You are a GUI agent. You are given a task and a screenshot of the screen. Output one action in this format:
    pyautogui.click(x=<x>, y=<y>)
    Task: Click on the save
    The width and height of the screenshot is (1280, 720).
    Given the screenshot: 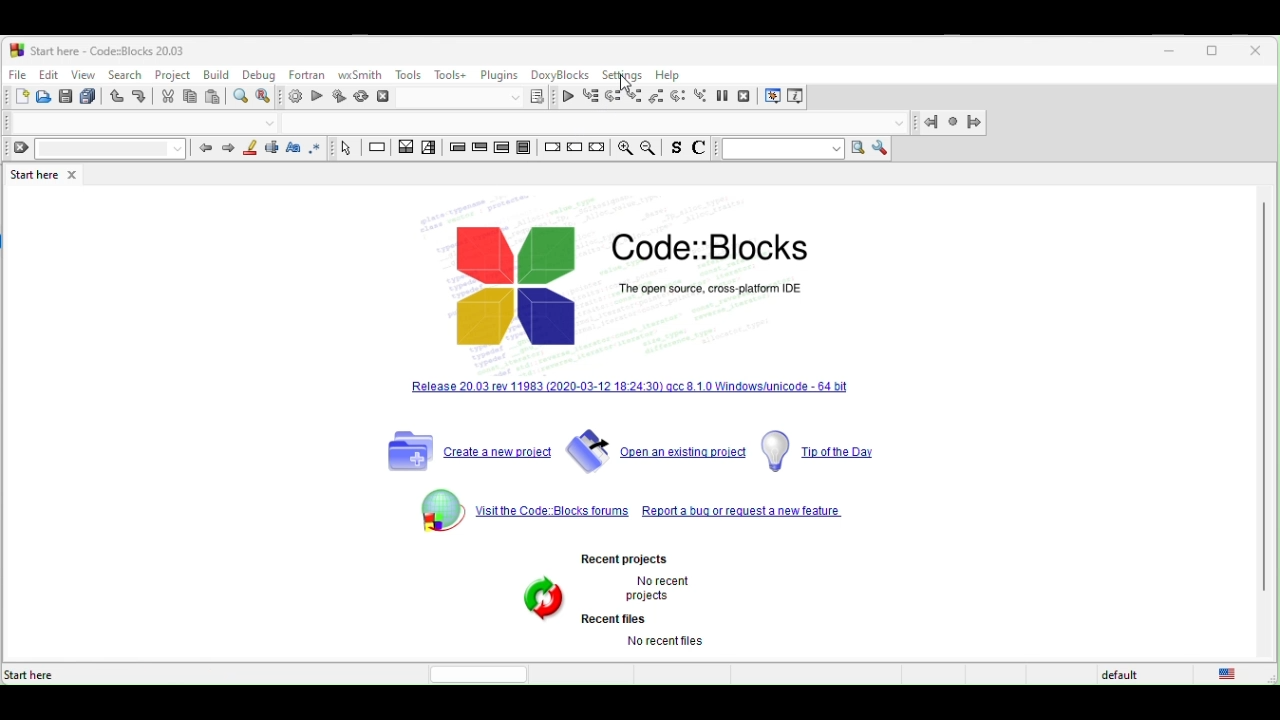 What is the action you would take?
    pyautogui.click(x=66, y=97)
    